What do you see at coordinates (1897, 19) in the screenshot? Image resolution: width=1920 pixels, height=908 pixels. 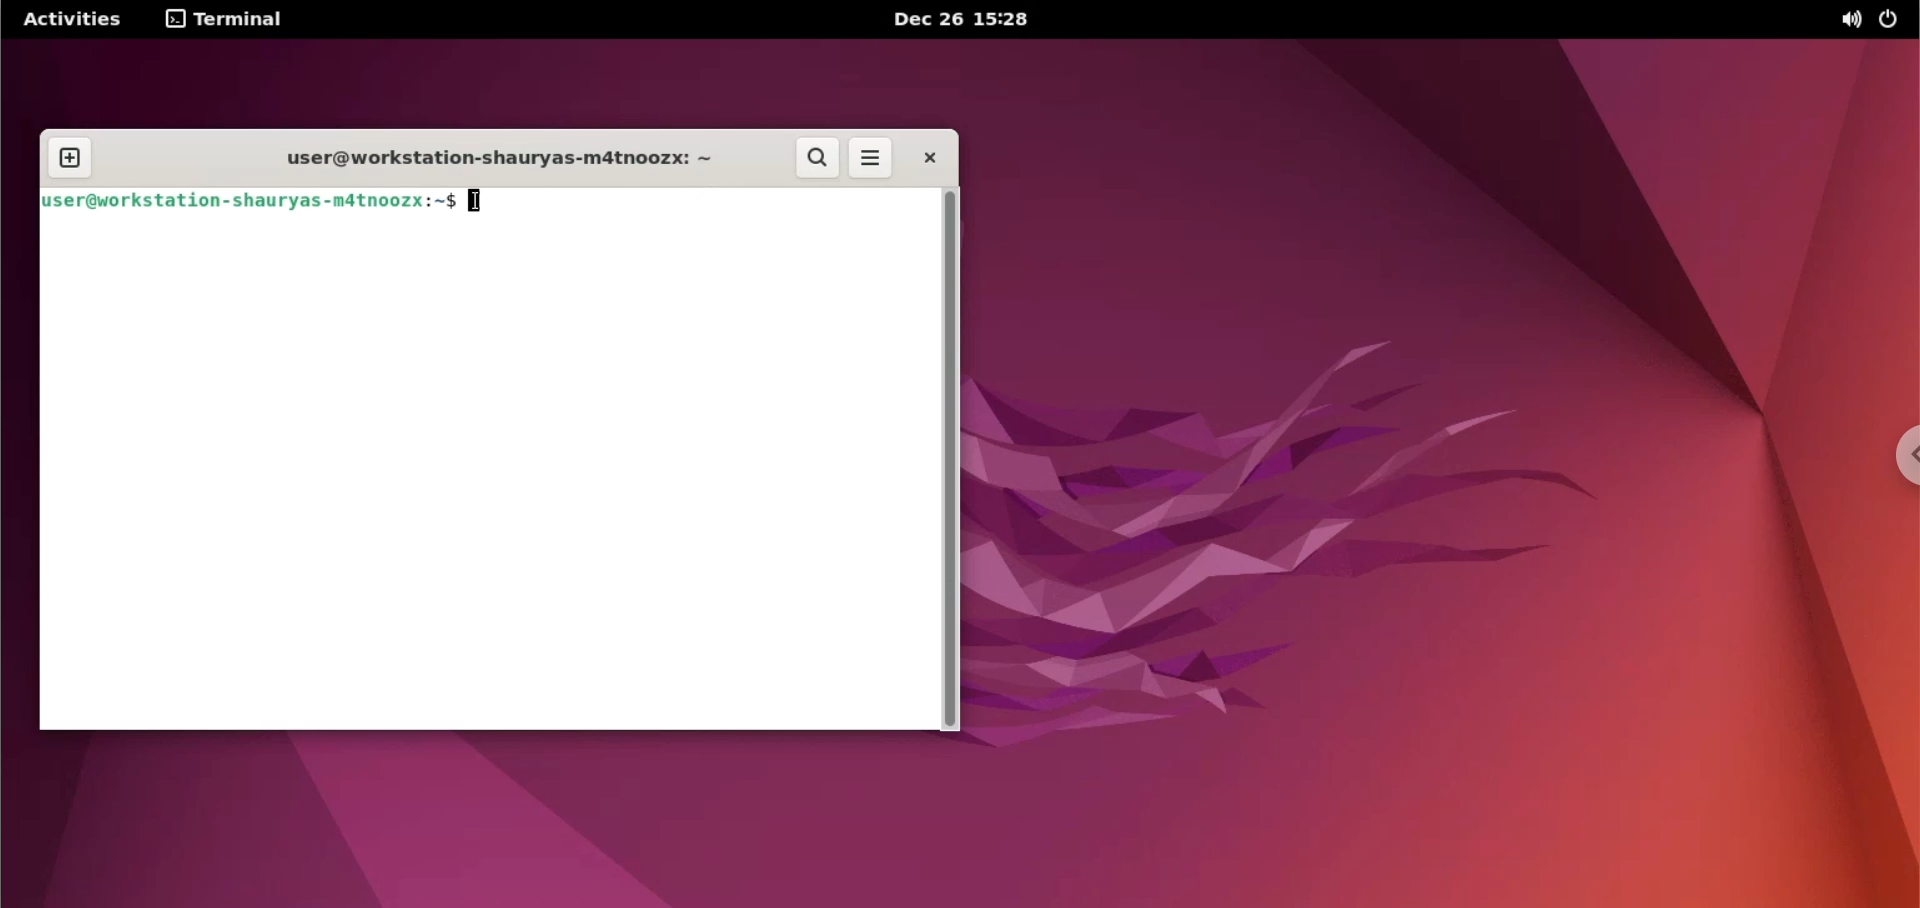 I see `power options` at bounding box center [1897, 19].